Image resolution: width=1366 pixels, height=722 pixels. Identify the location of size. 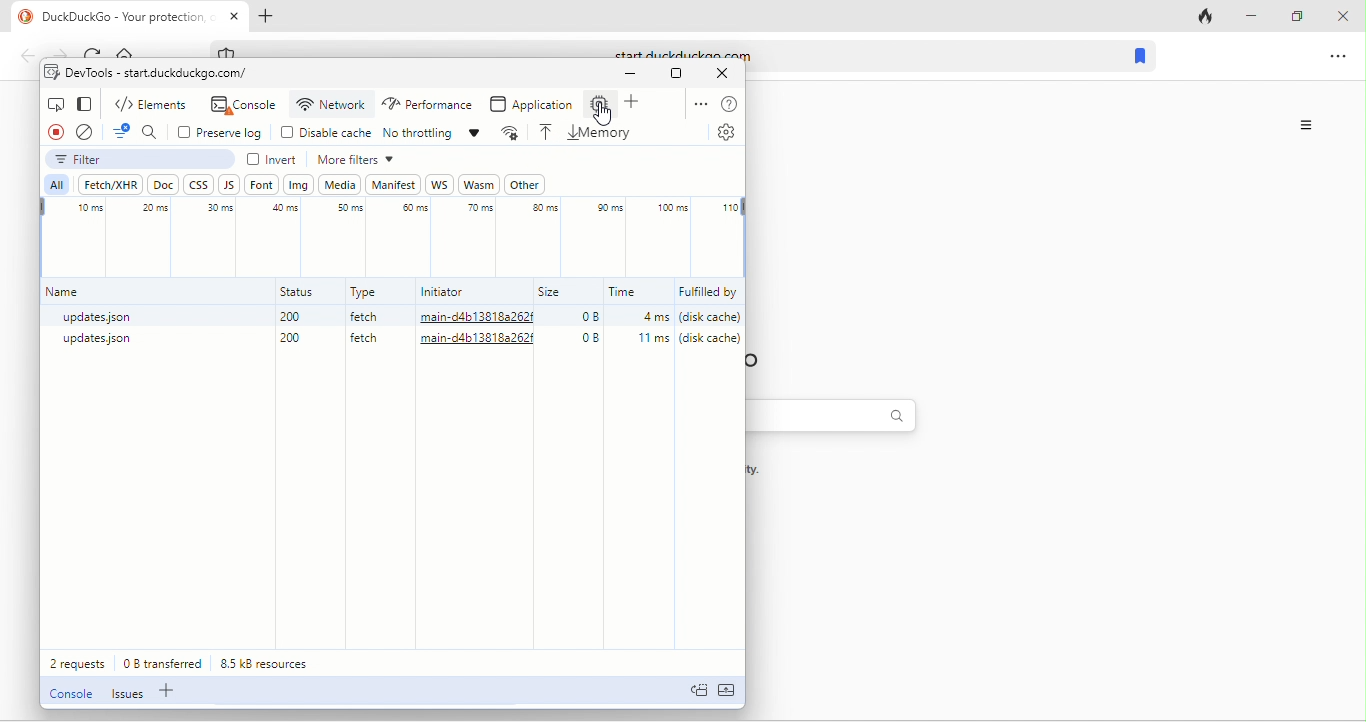
(567, 291).